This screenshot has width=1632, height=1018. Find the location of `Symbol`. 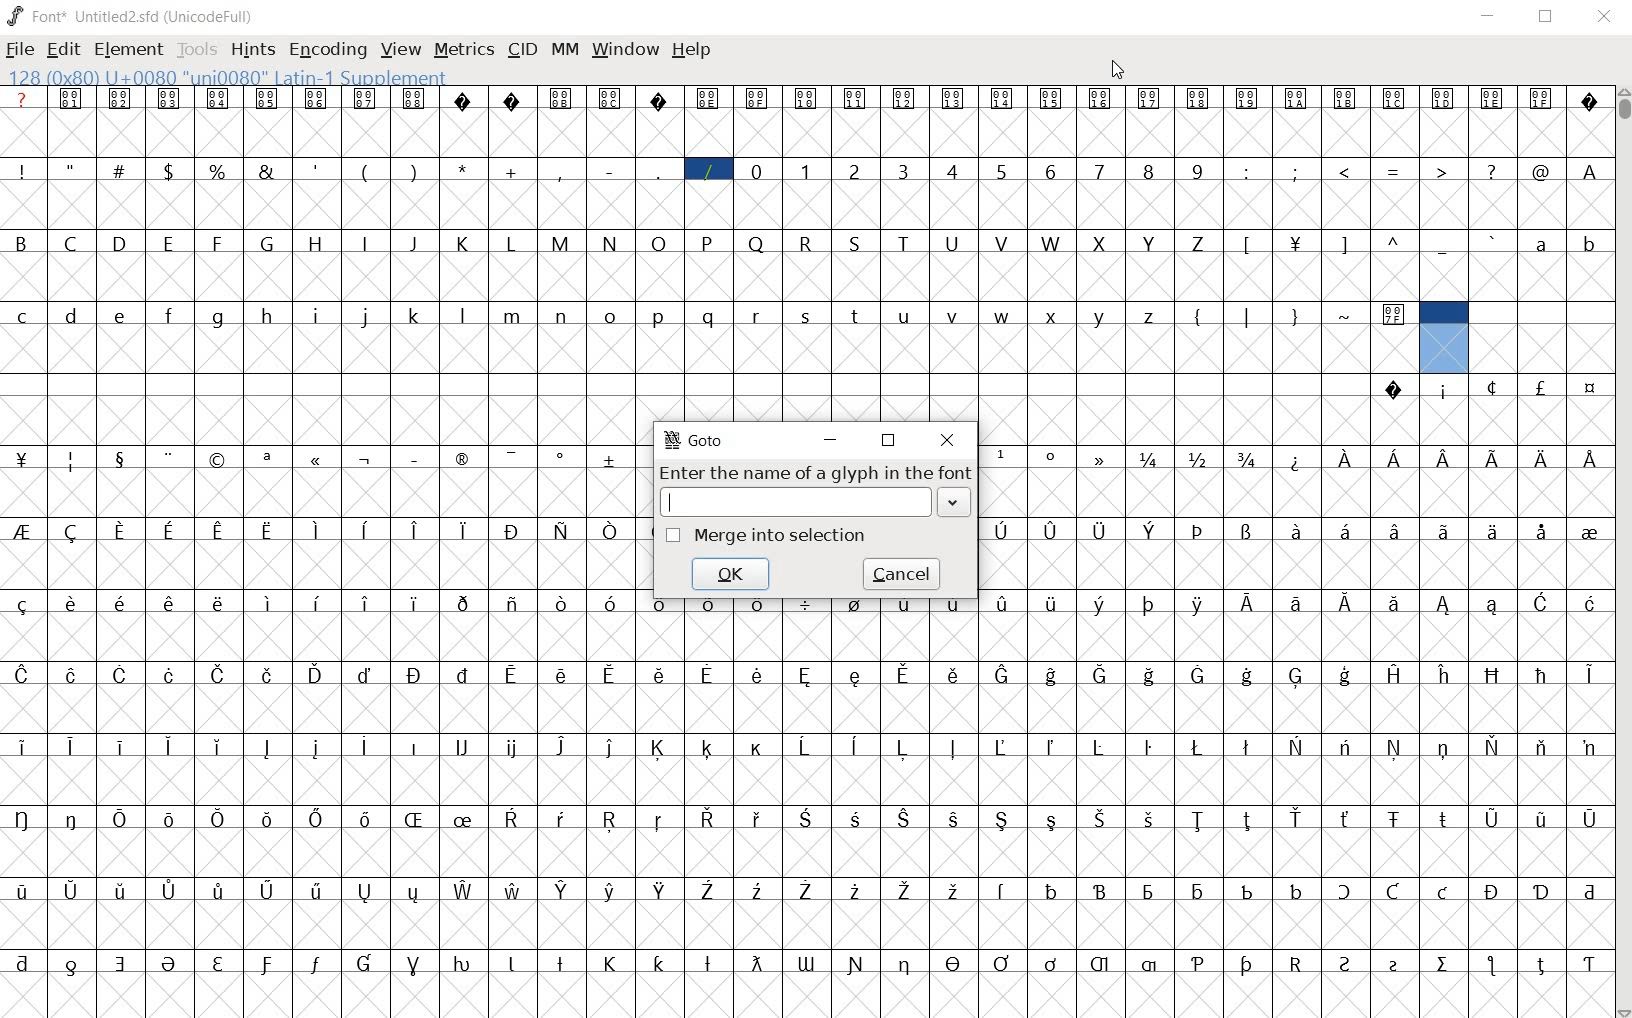

Symbol is located at coordinates (1050, 818).